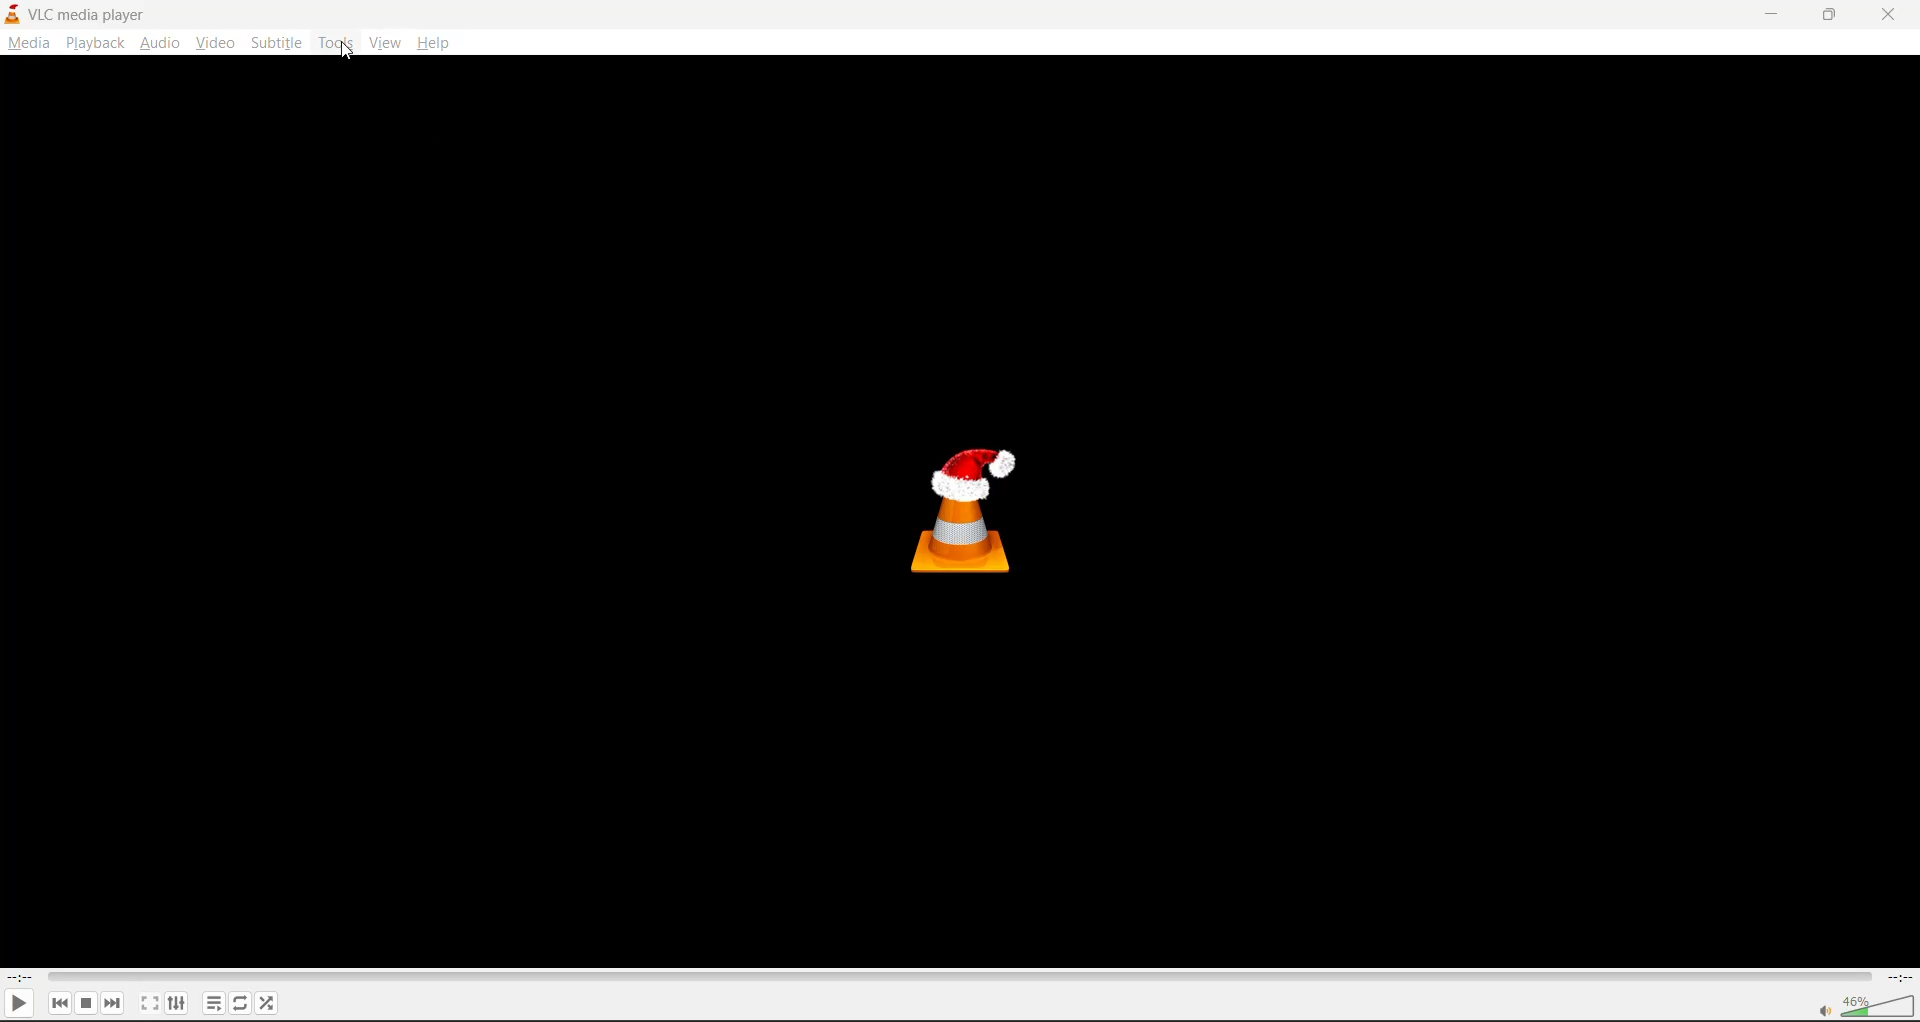 The image size is (1920, 1022). What do you see at coordinates (1898, 976) in the screenshot?
I see `total track time` at bounding box center [1898, 976].